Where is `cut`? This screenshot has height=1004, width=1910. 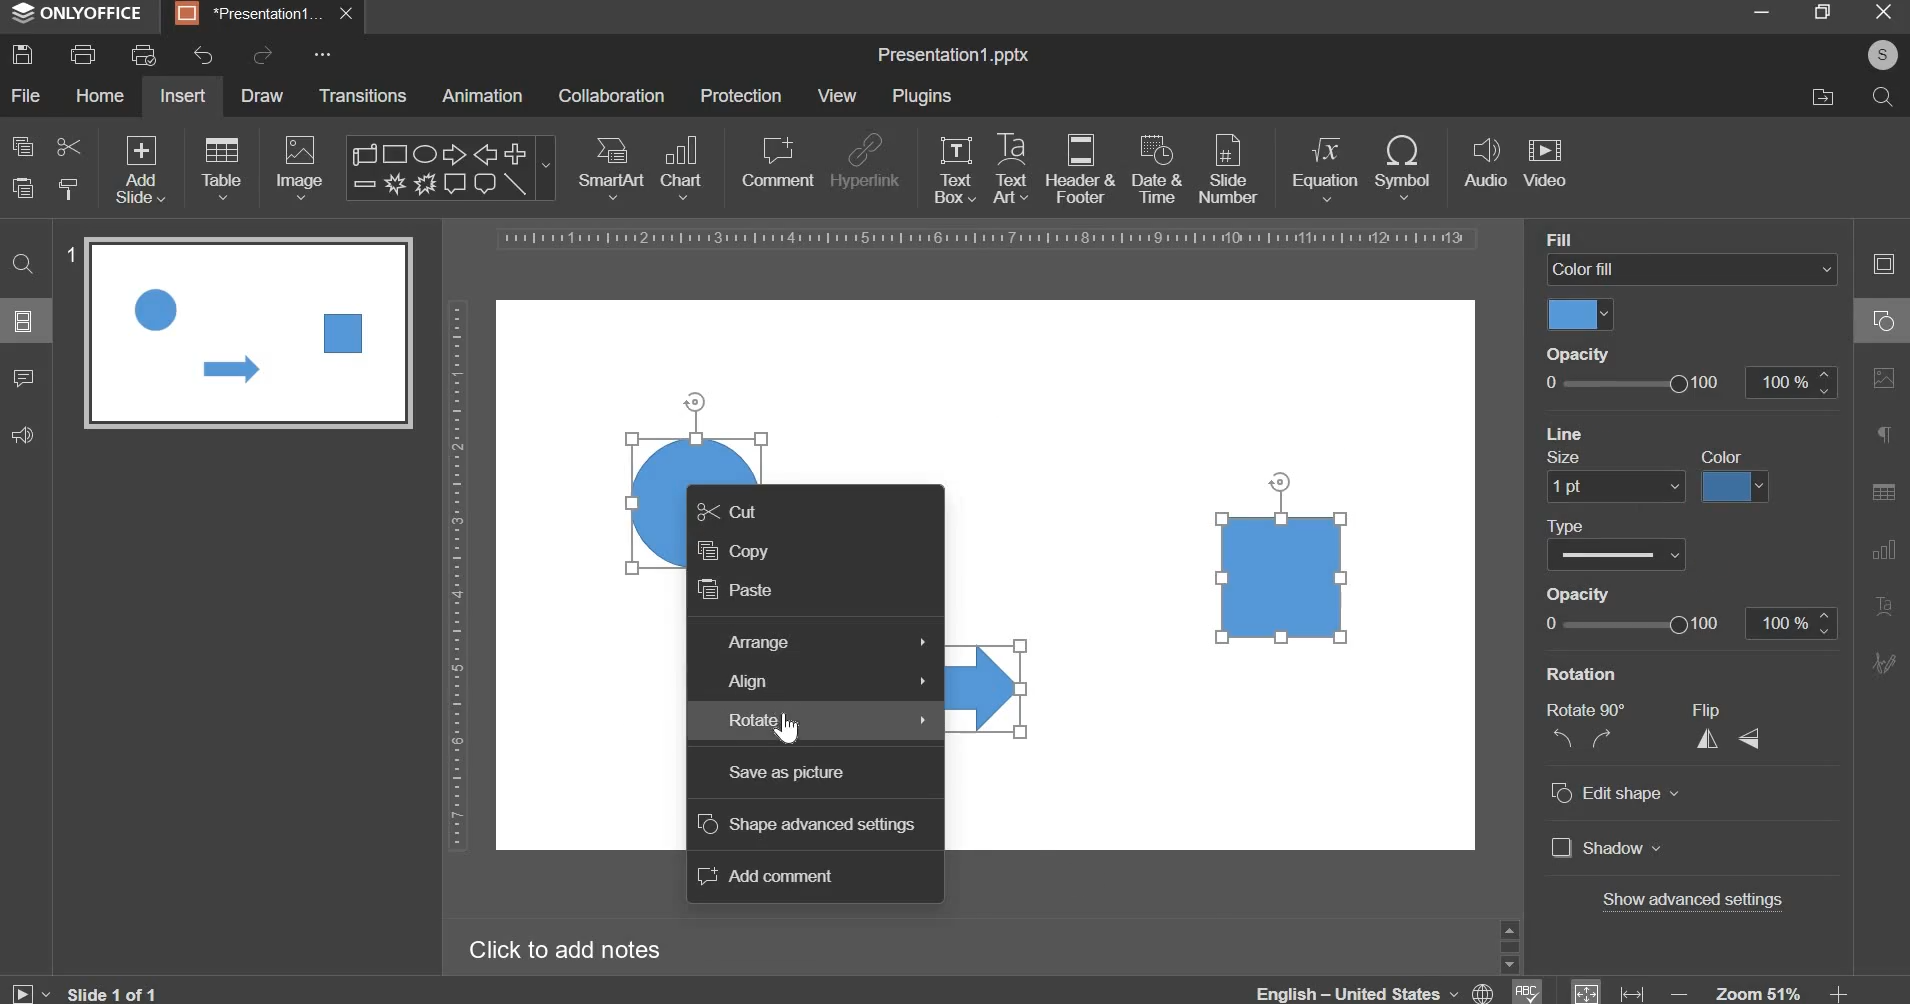 cut is located at coordinates (67, 145).